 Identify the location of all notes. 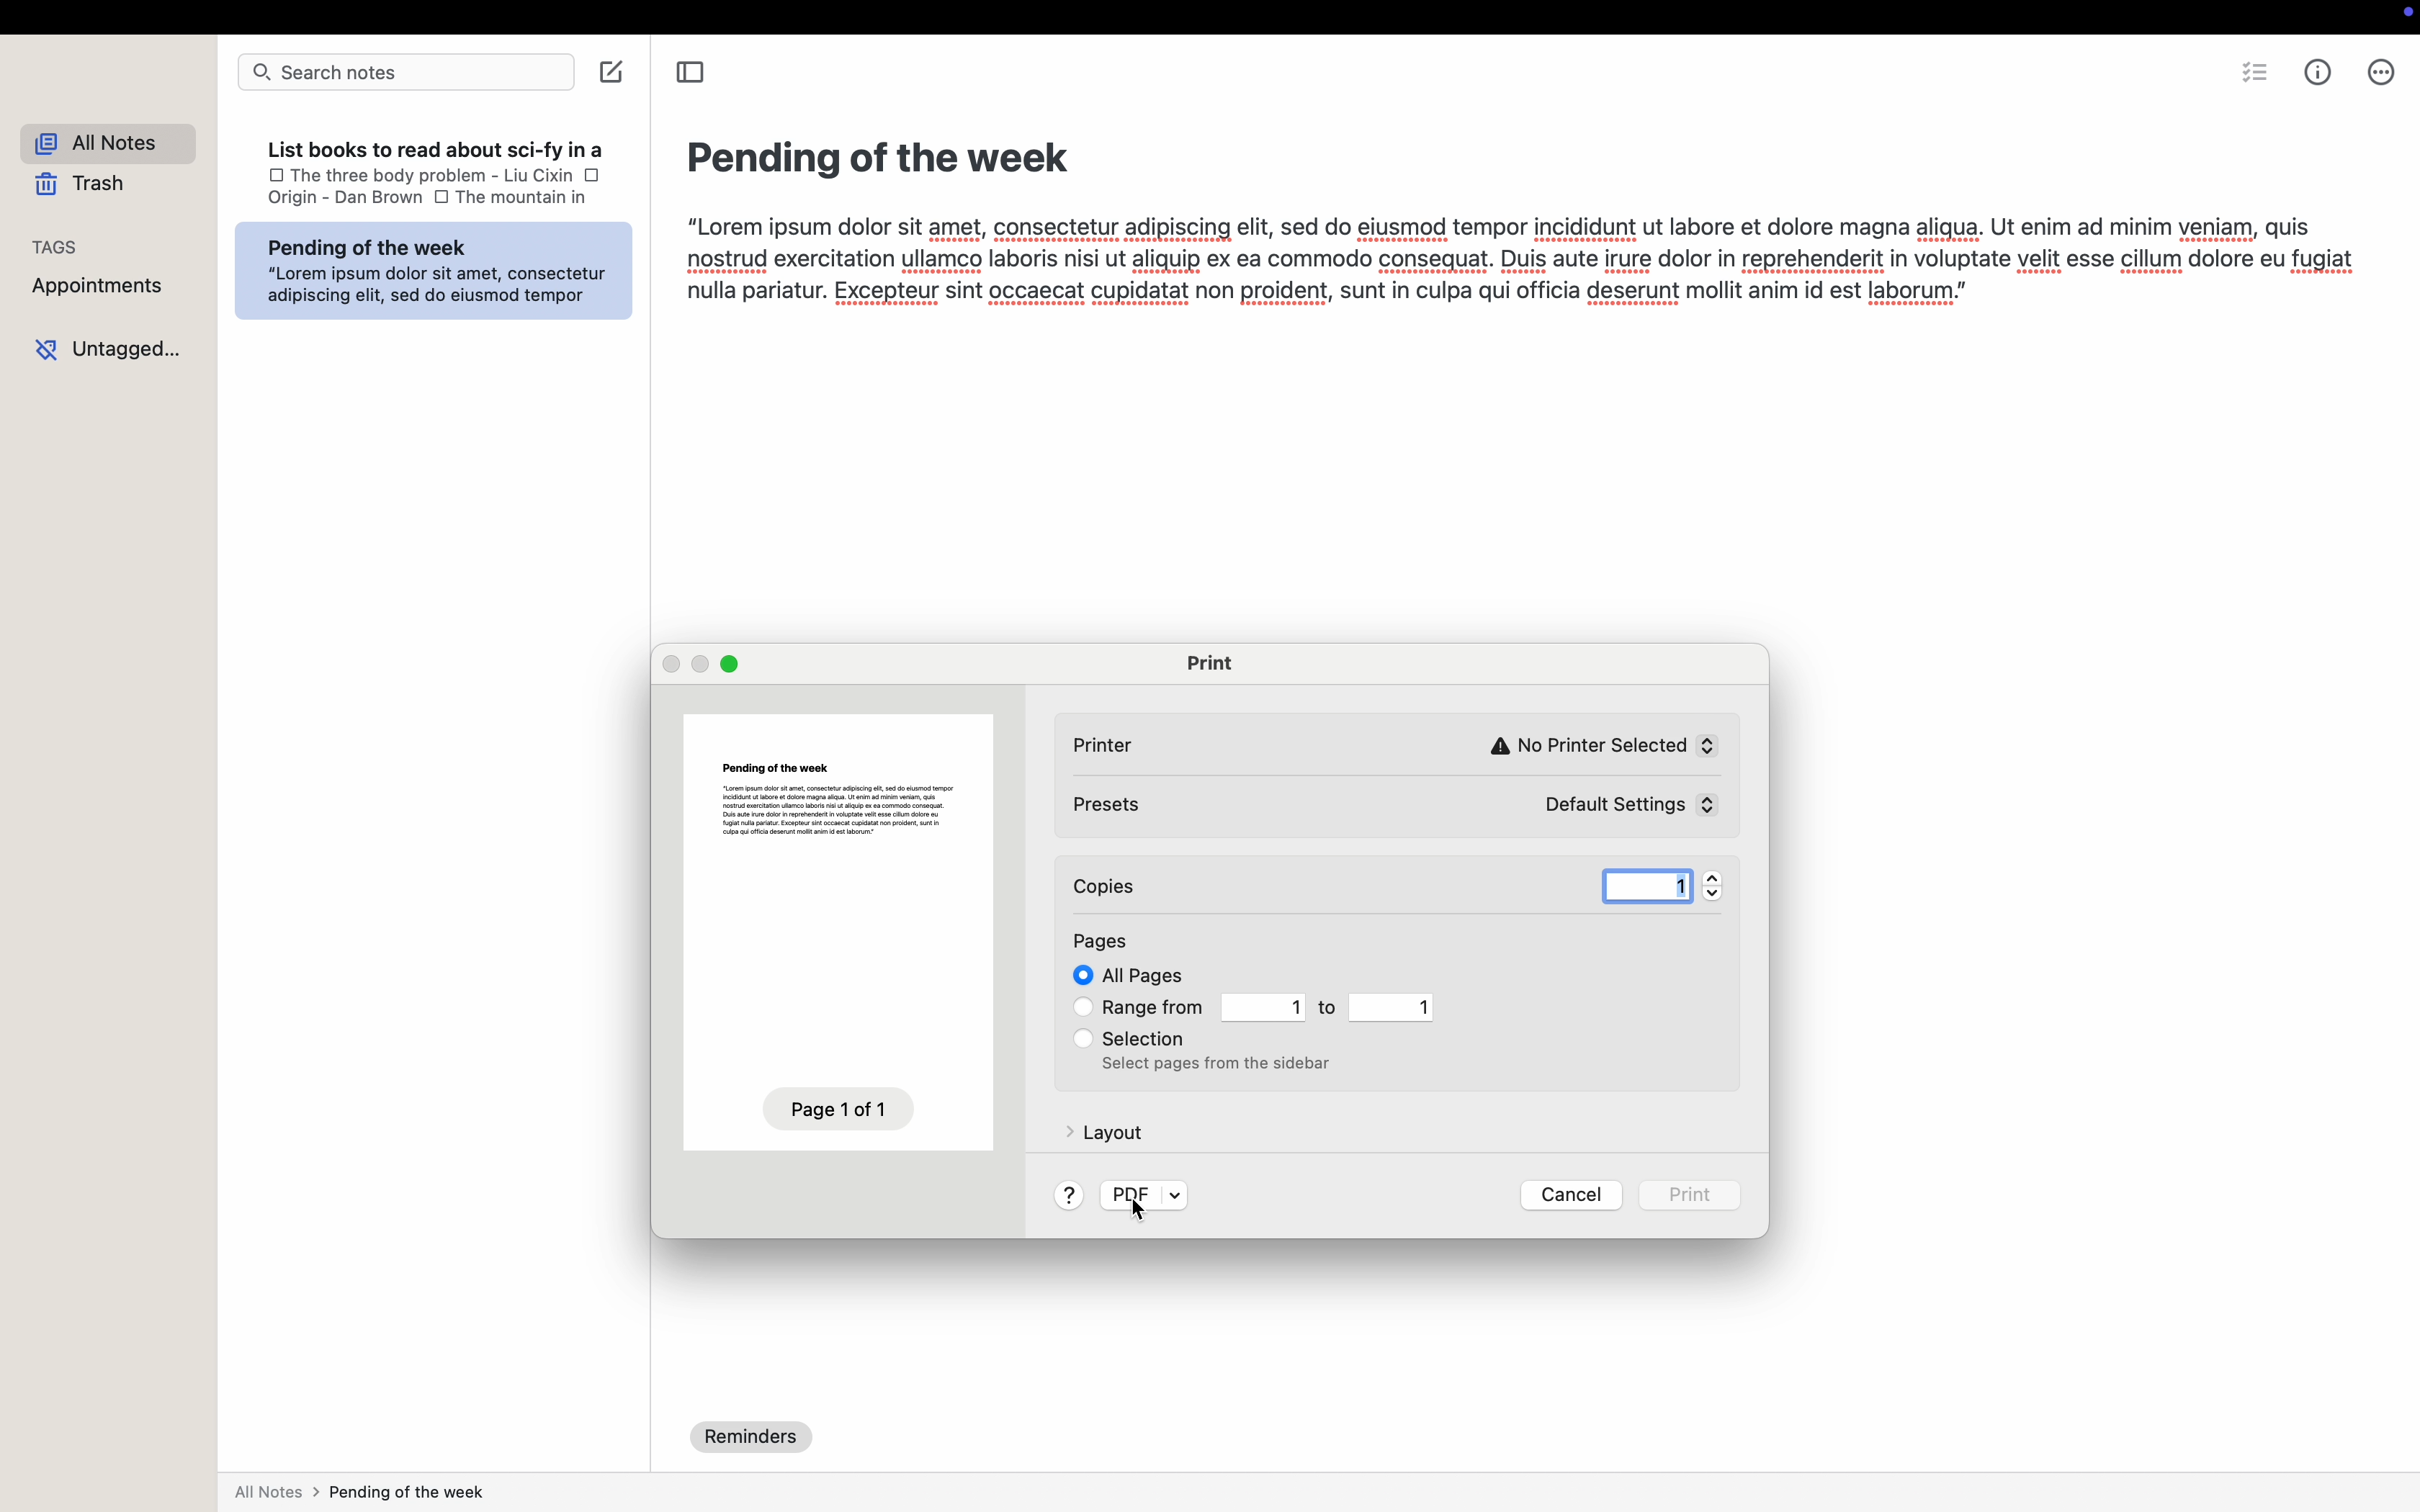
(106, 143).